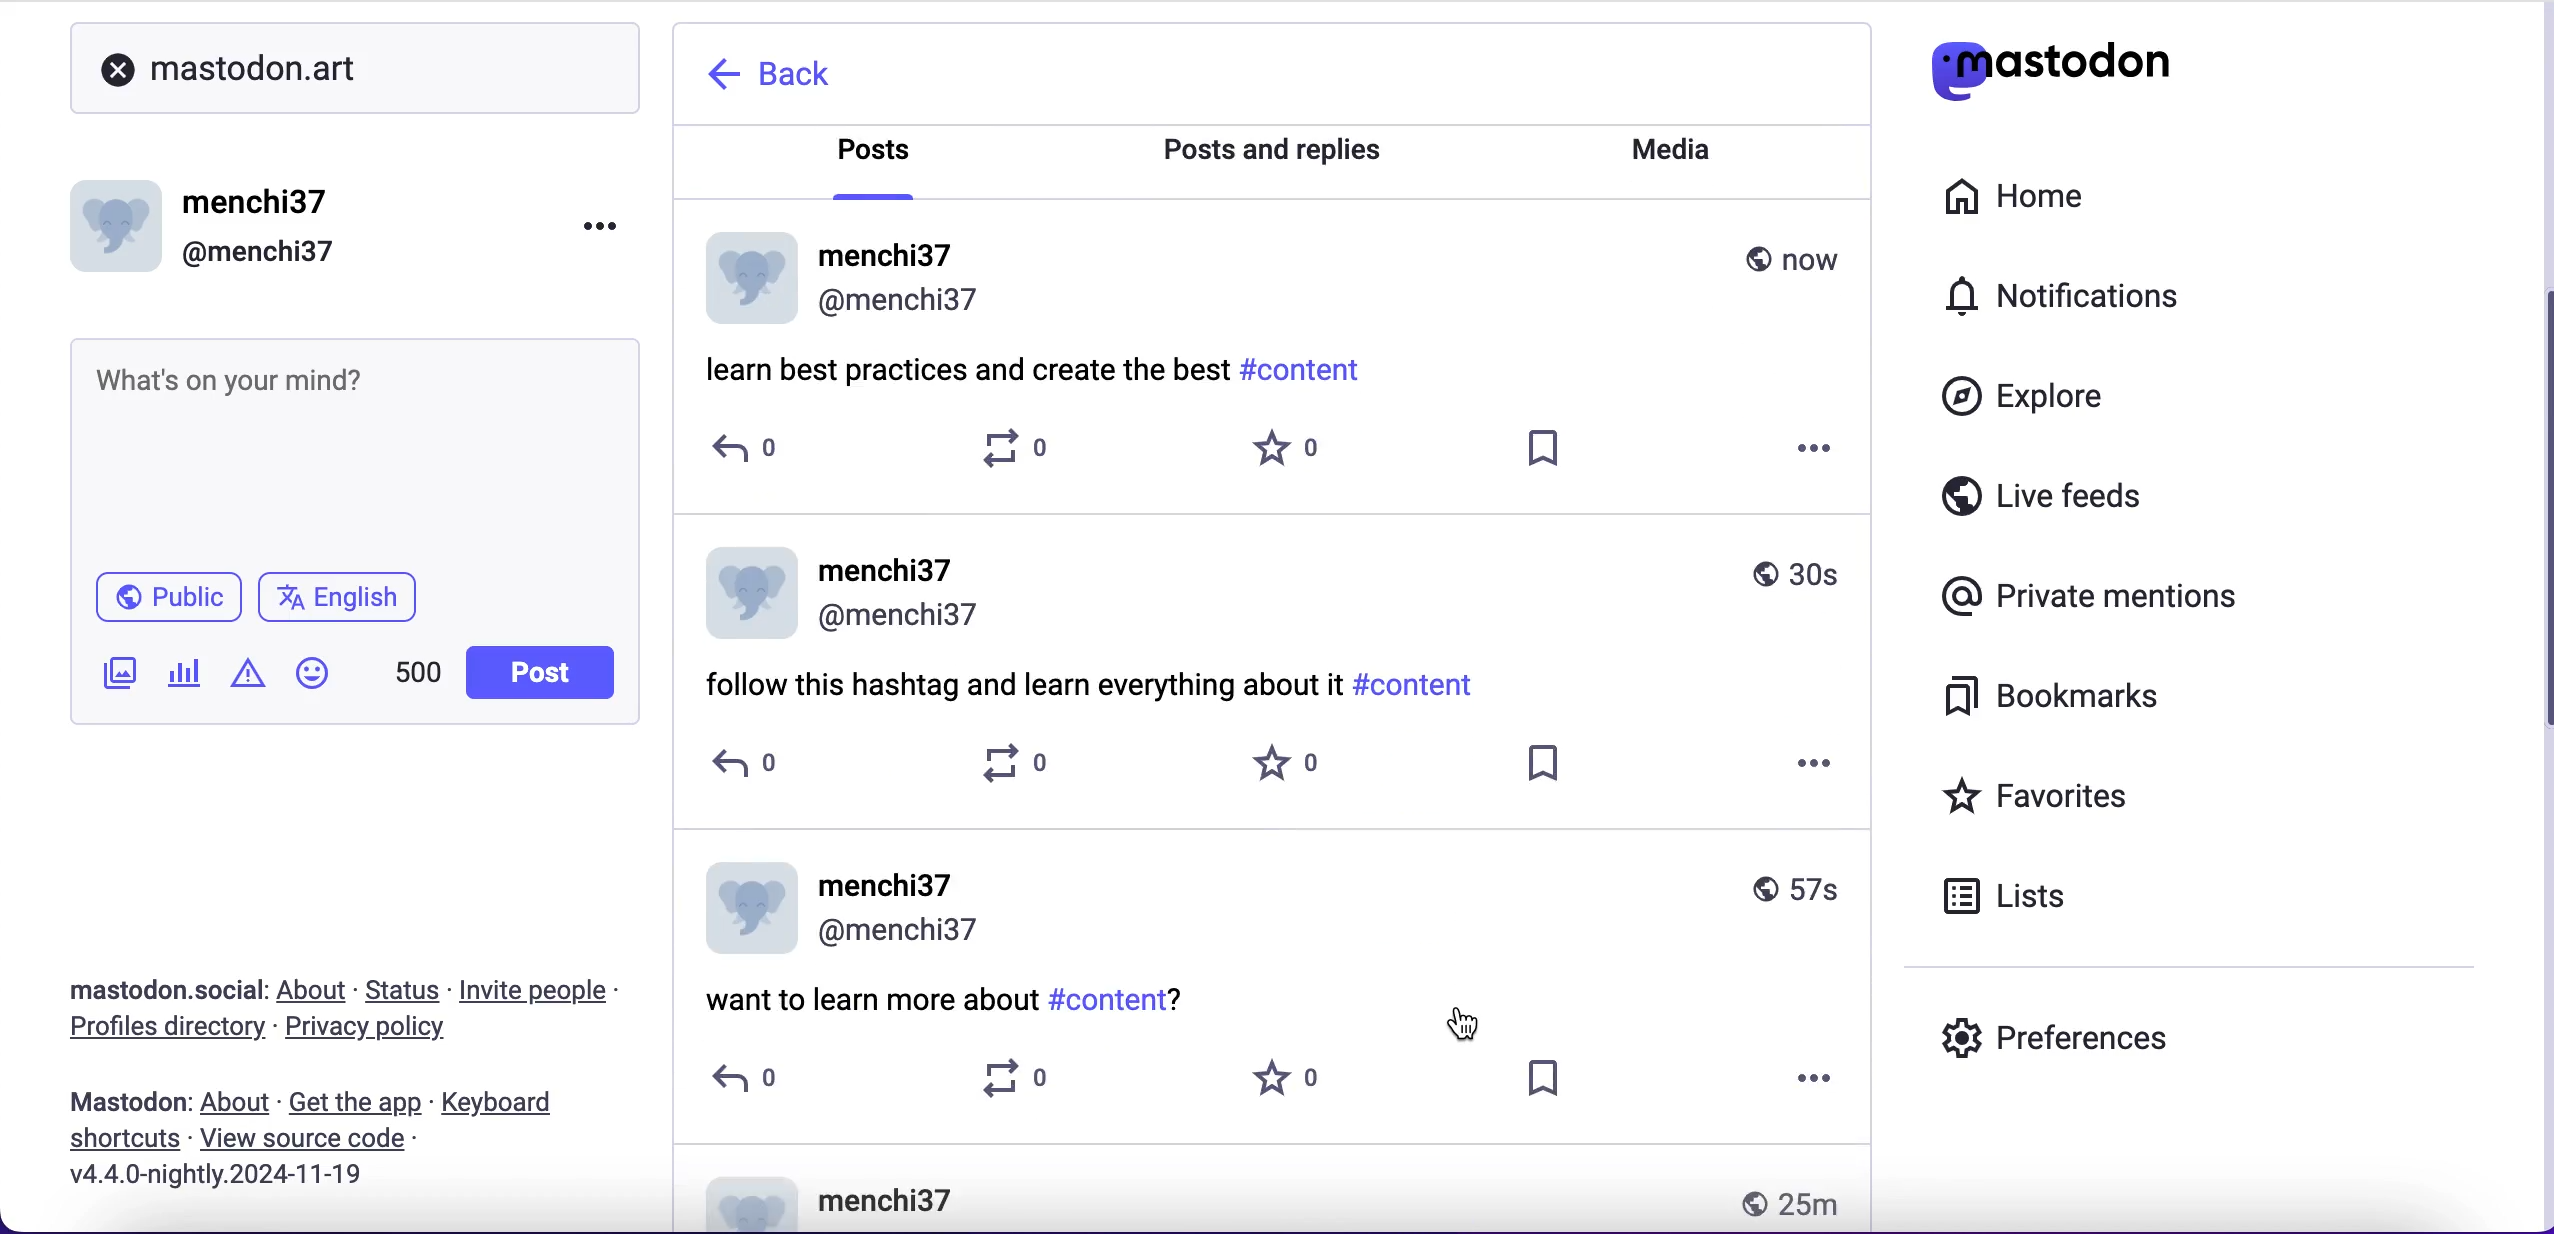 This screenshot has width=2554, height=1234. I want to click on save, so click(1556, 769).